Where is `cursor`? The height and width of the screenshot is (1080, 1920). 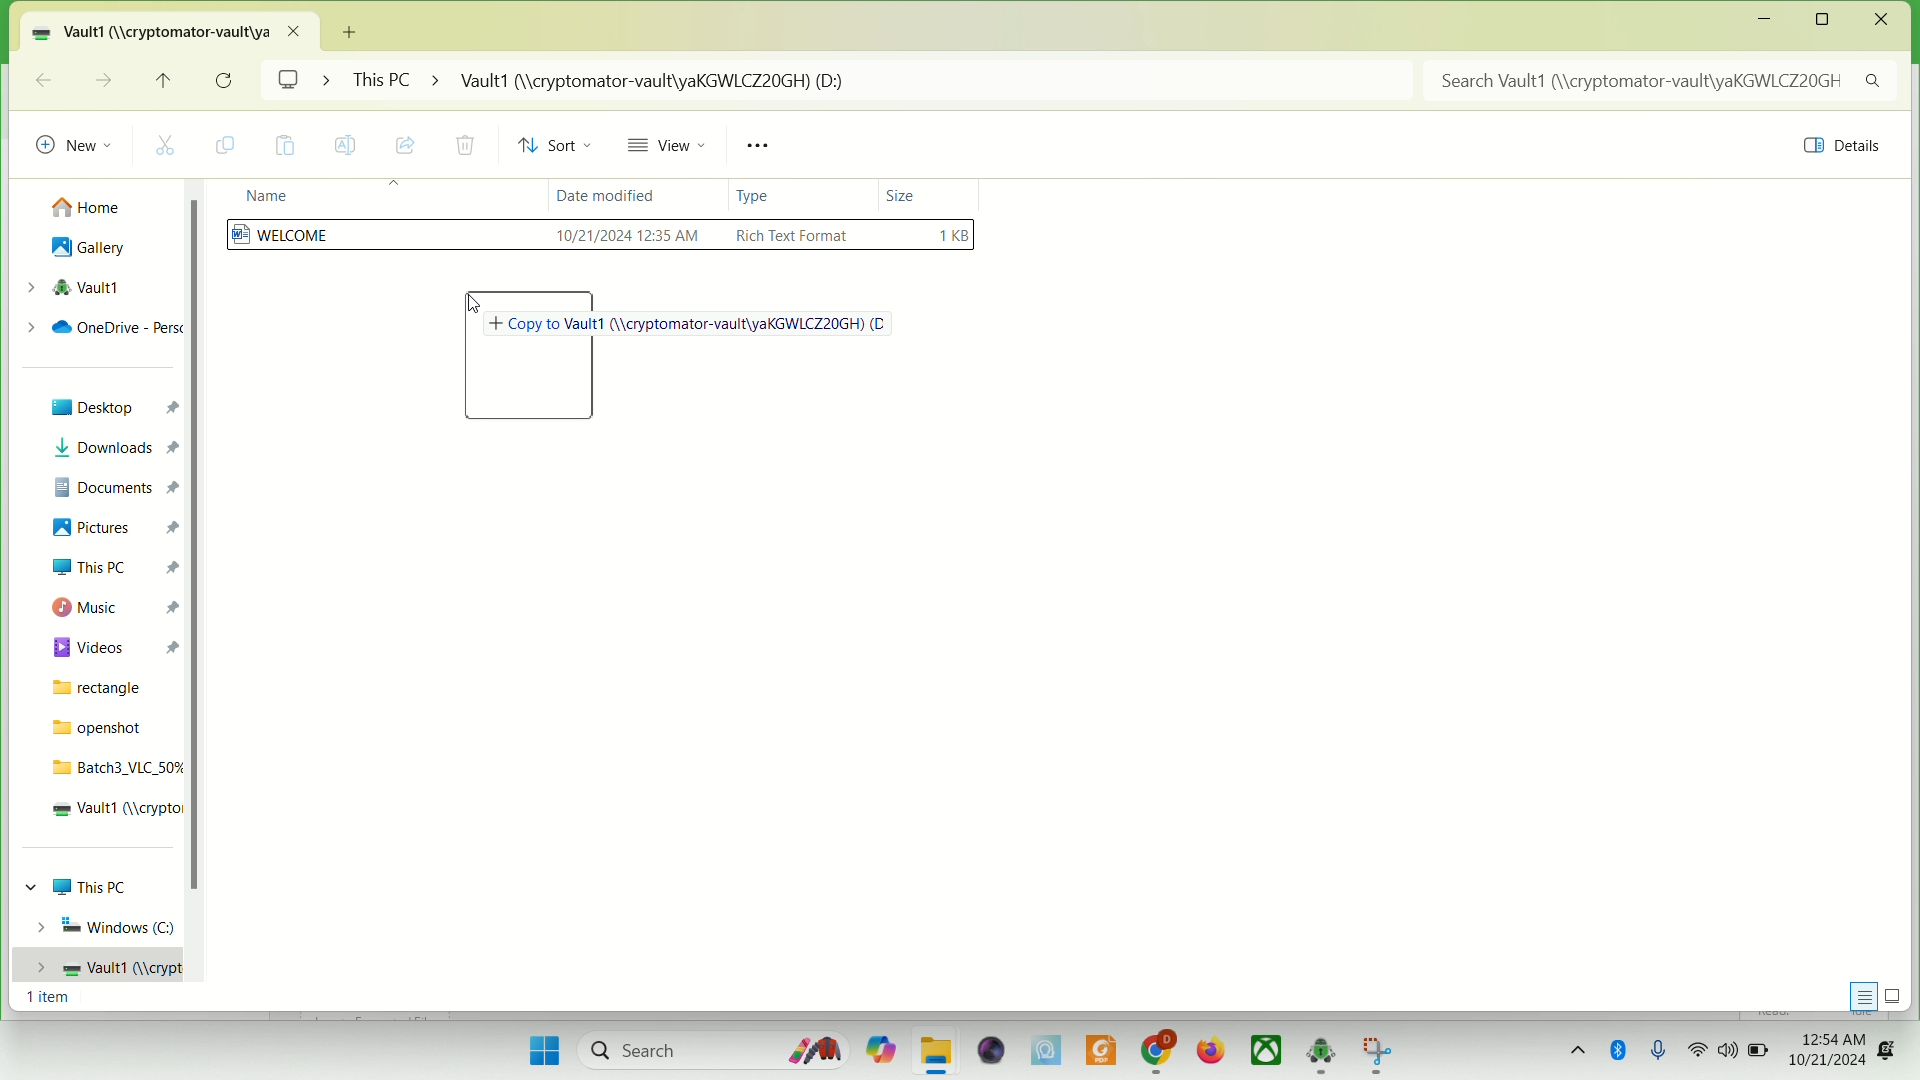 cursor is located at coordinates (471, 305).